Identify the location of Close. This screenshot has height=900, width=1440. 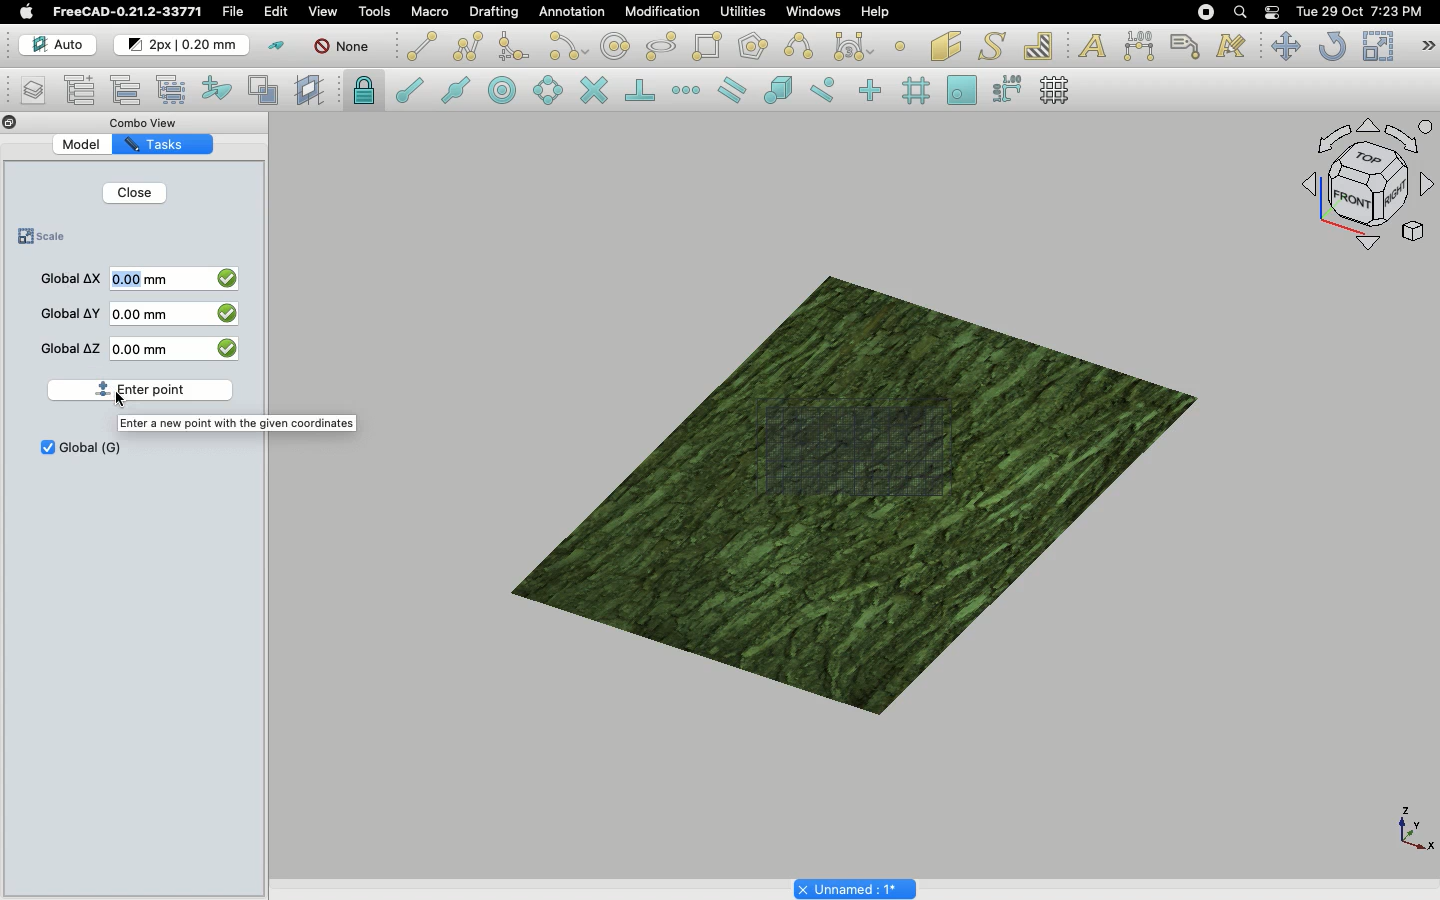
(8, 122).